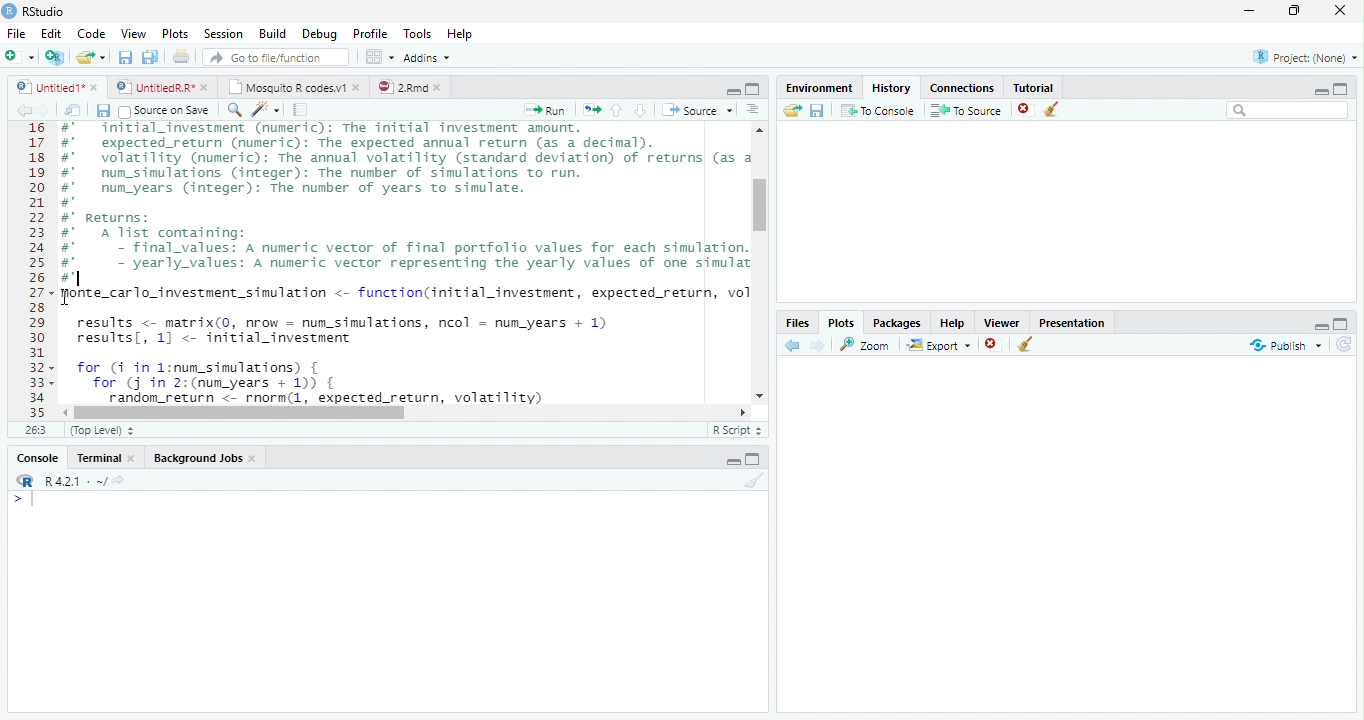 The image size is (1364, 720). What do you see at coordinates (1321, 90) in the screenshot?
I see `Hide` at bounding box center [1321, 90].